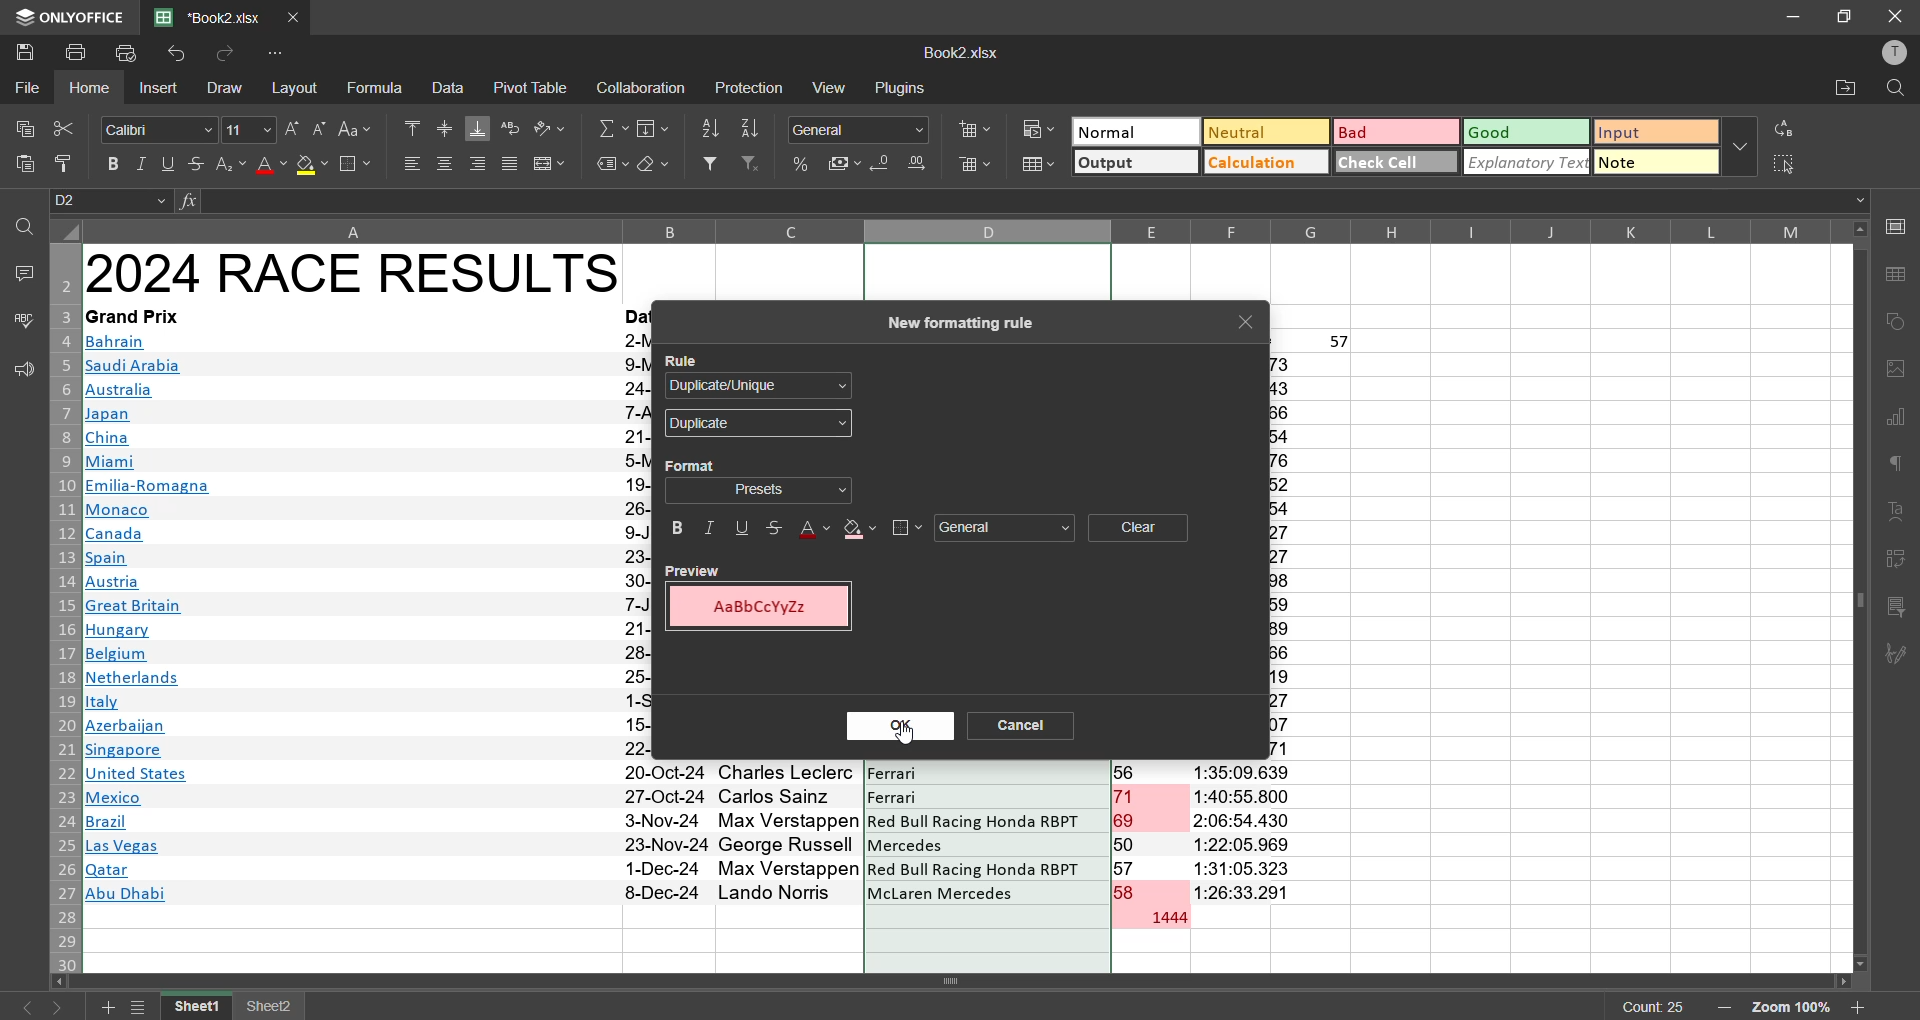 This screenshot has width=1920, height=1020. Describe the element at coordinates (318, 128) in the screenshot. I see `decrement size` at that location.